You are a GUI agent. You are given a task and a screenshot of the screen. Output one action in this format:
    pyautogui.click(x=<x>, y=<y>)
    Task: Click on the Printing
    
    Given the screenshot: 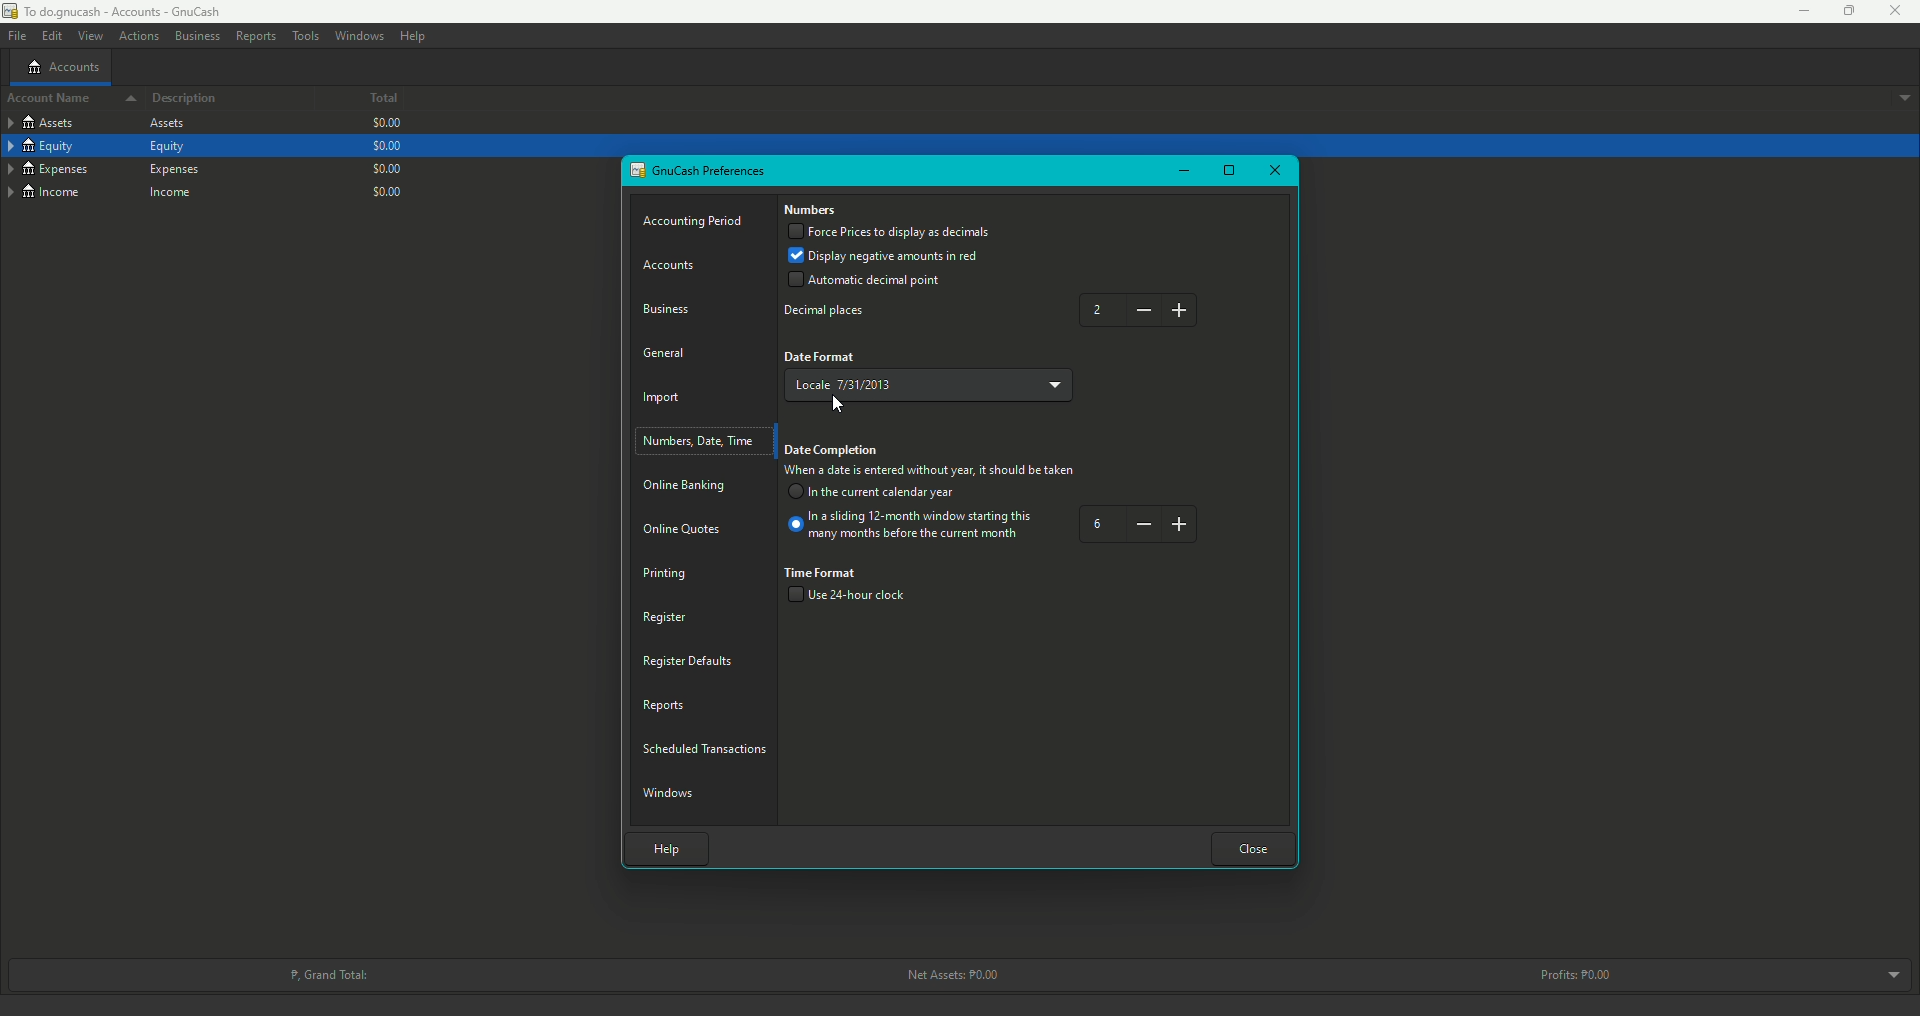 What is the action you would take?
    pyautogui.click(x=666, y=573)
    